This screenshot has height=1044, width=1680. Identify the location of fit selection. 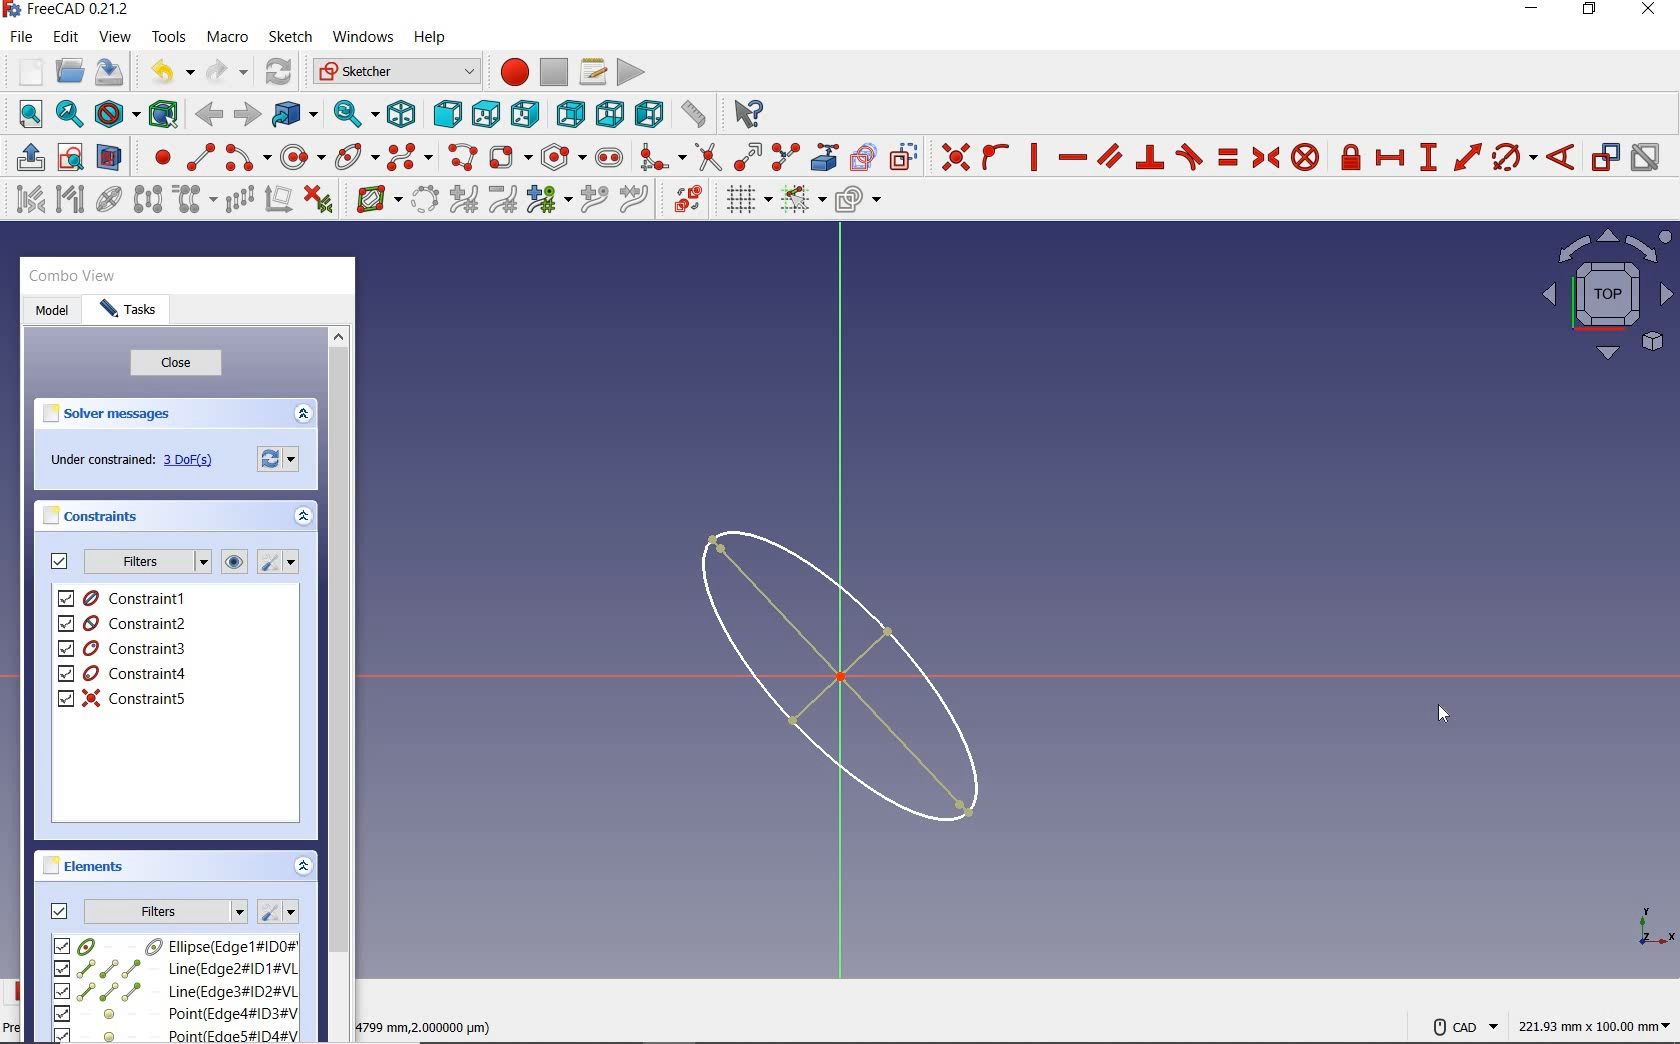
(68, 115).